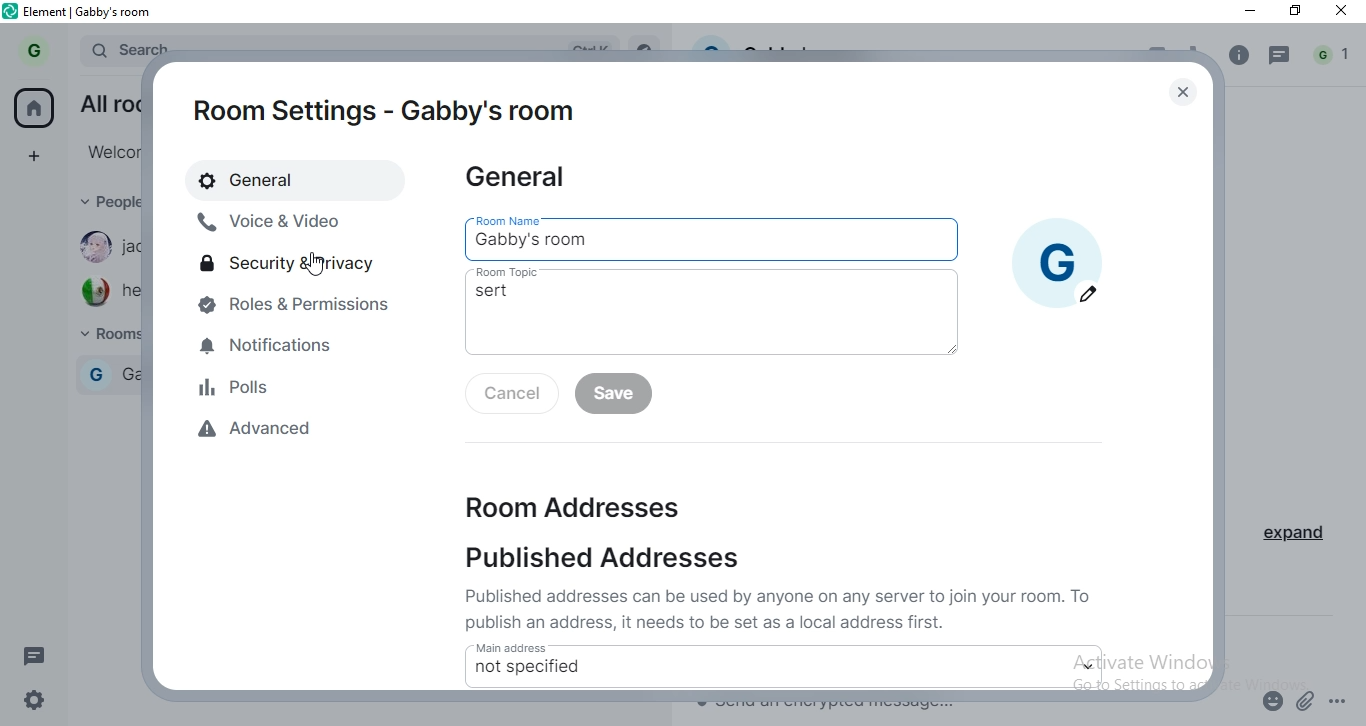  What do you see at coordinates (270, 435) in the screenshot?
I see `advanced` at bounding box center [270, 435].